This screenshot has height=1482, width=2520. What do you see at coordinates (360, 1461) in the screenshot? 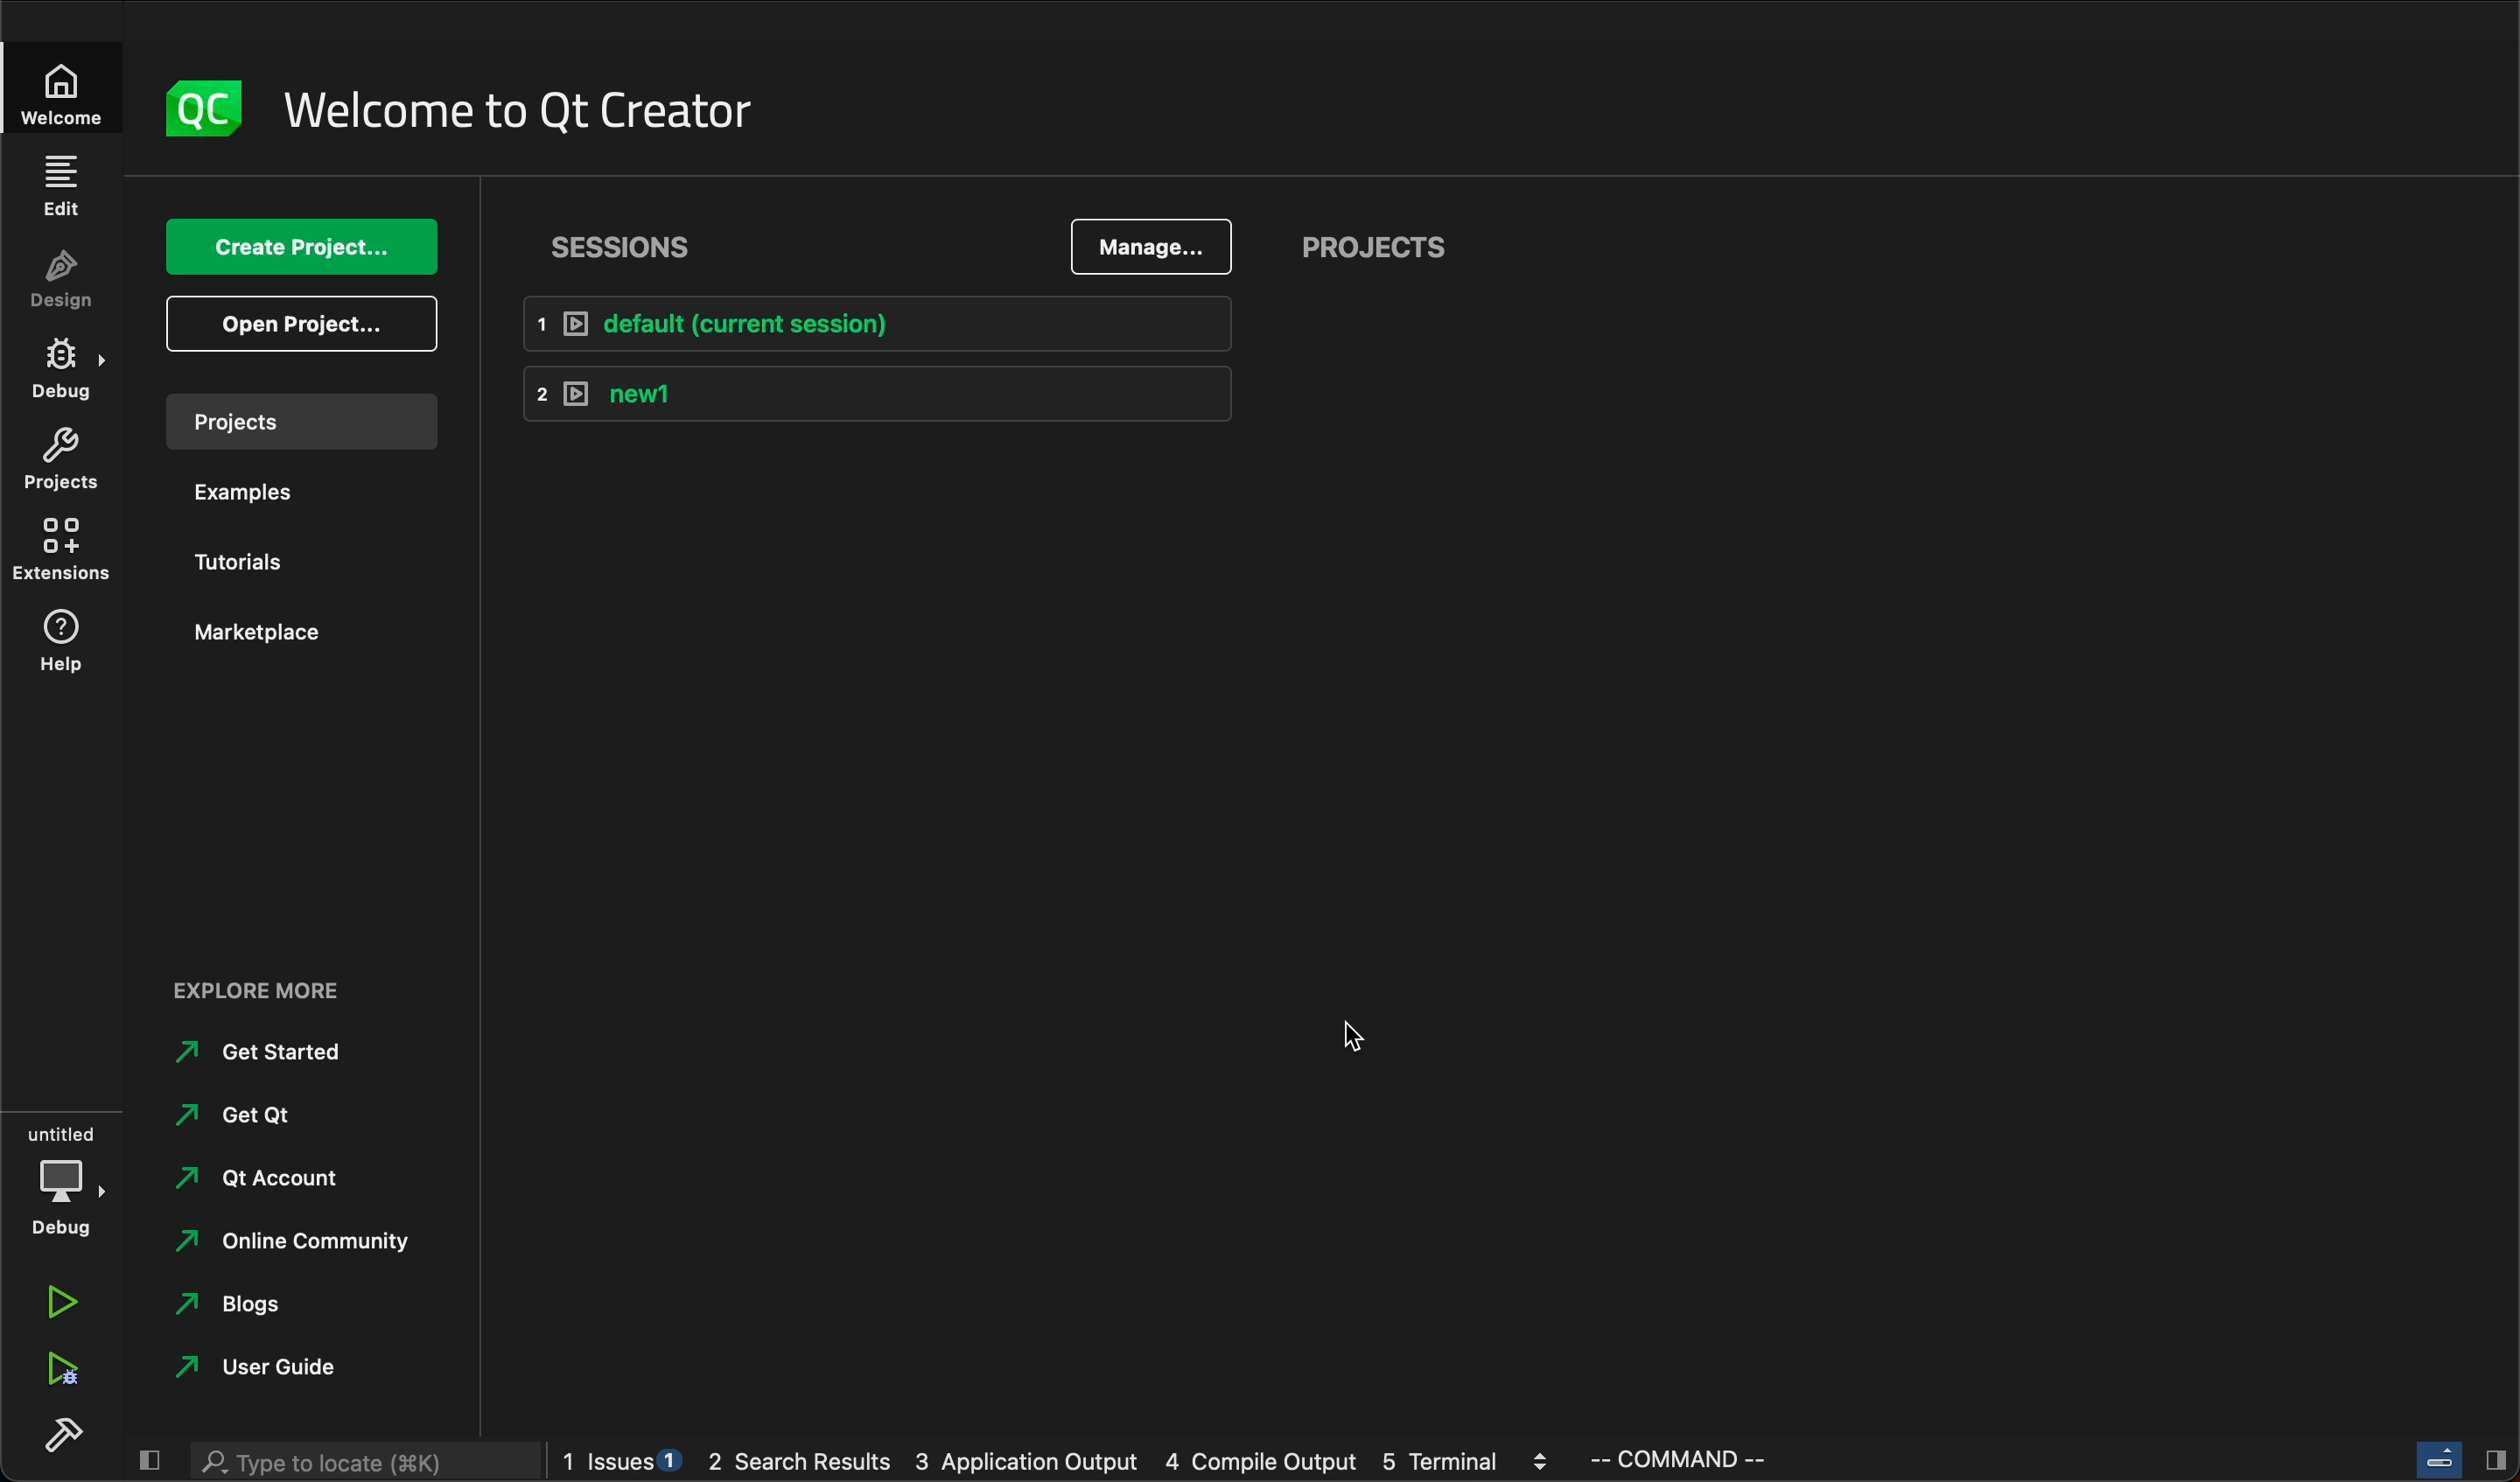
I see `search bar` at bounding box center [360, 1461].